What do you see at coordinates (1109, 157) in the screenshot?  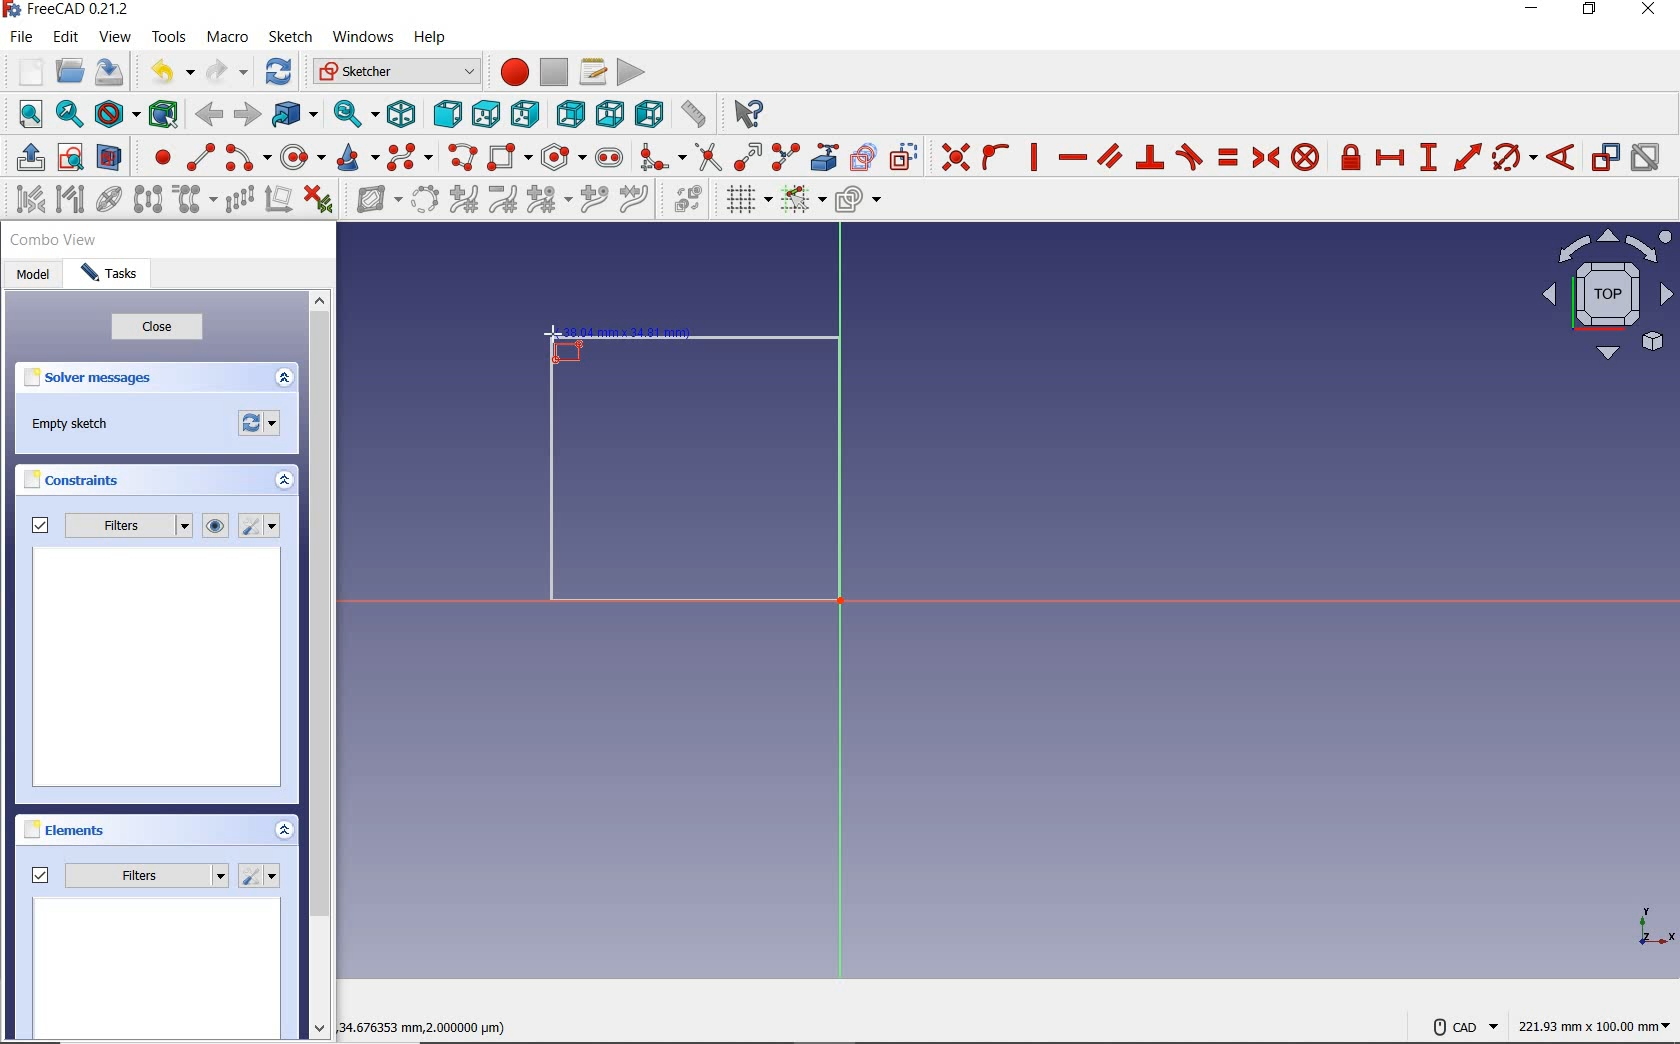 I see `constrain parallel` at bounding box center [1109, 157].